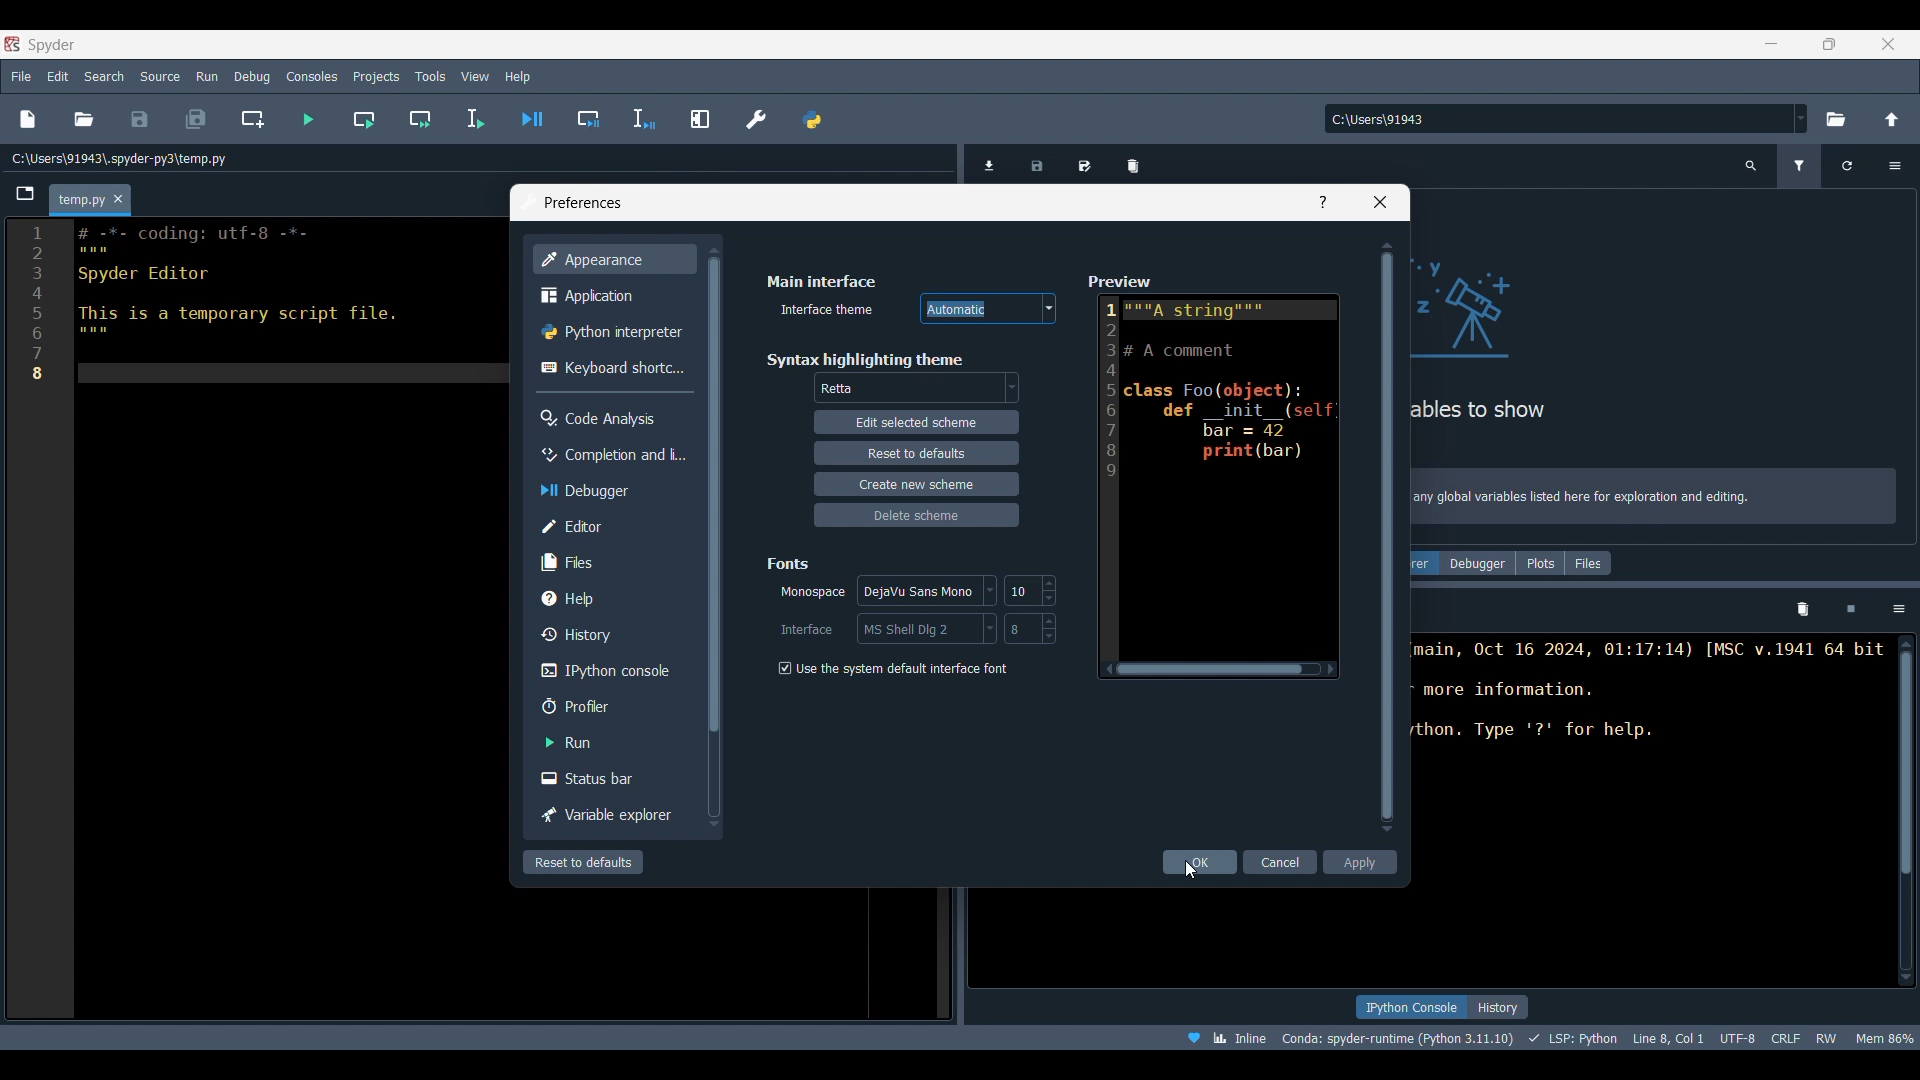 The image size is (1920, 1080). What do you see at coordinates (195, 119) in the screenshot?
I see `Save all files` at bounding box center [195, 119].